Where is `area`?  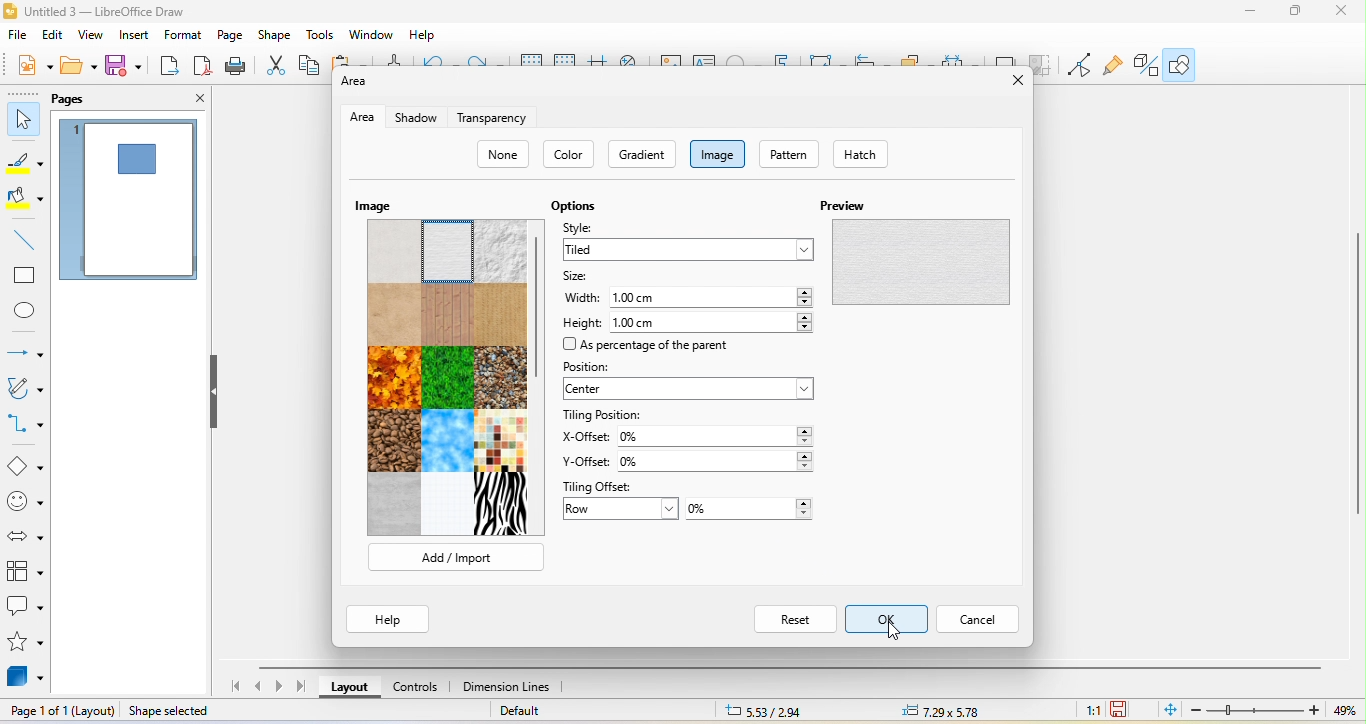
area is located at coordinates (359, 83).